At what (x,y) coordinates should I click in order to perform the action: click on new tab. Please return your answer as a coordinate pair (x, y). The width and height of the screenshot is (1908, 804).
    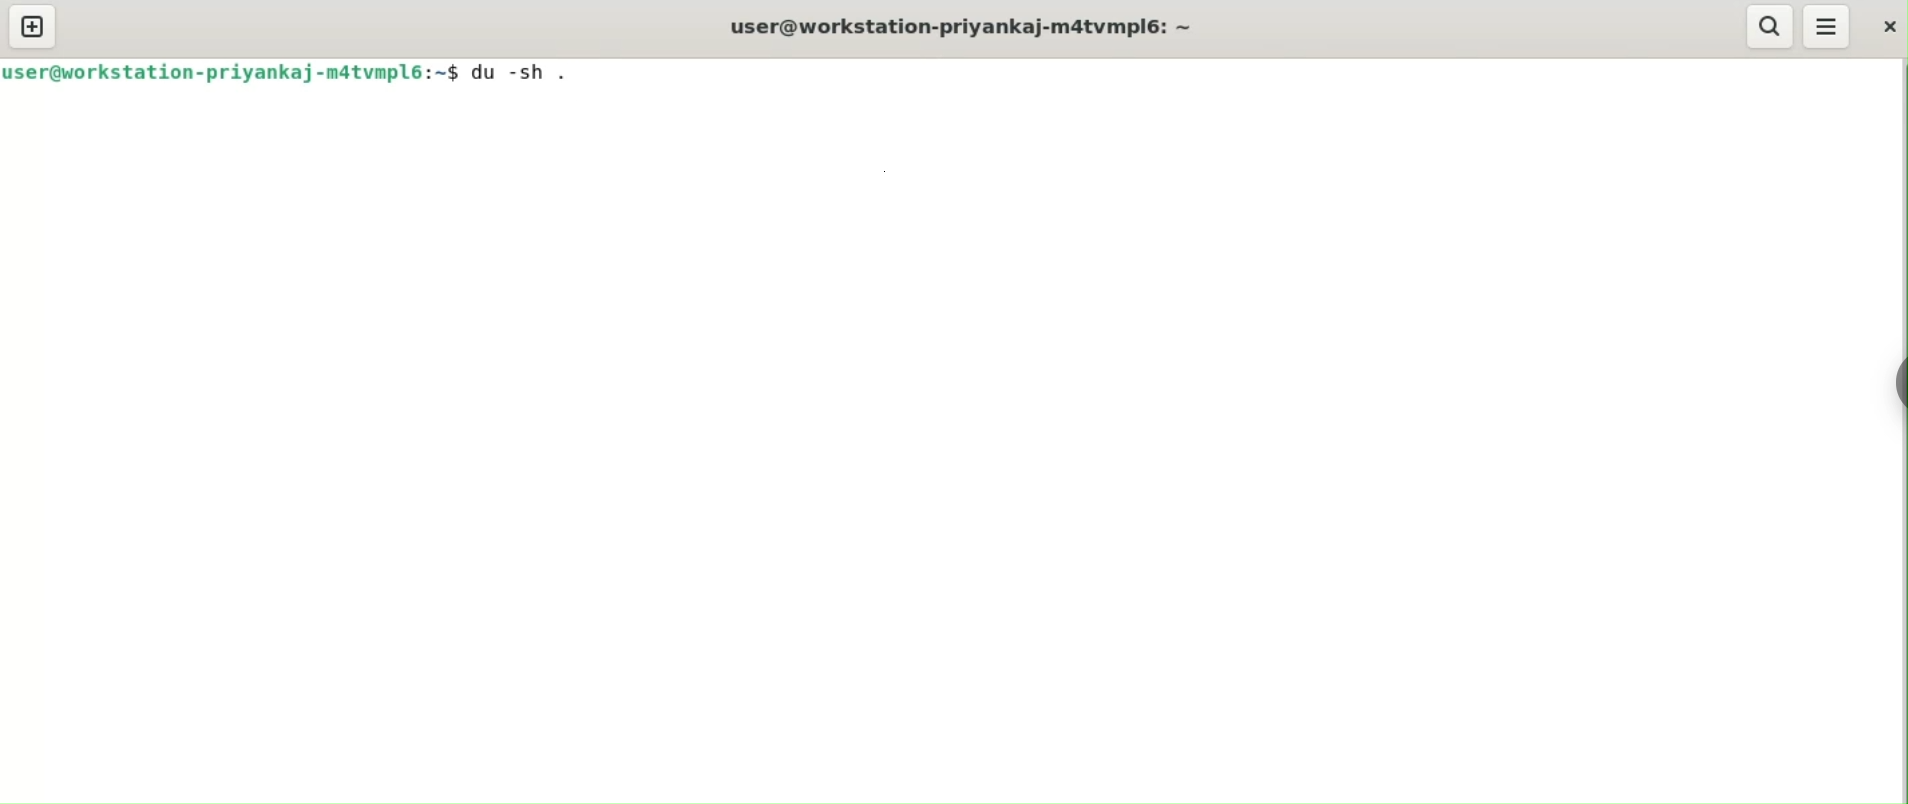
    Looking at the image, I should click on (32, 26).